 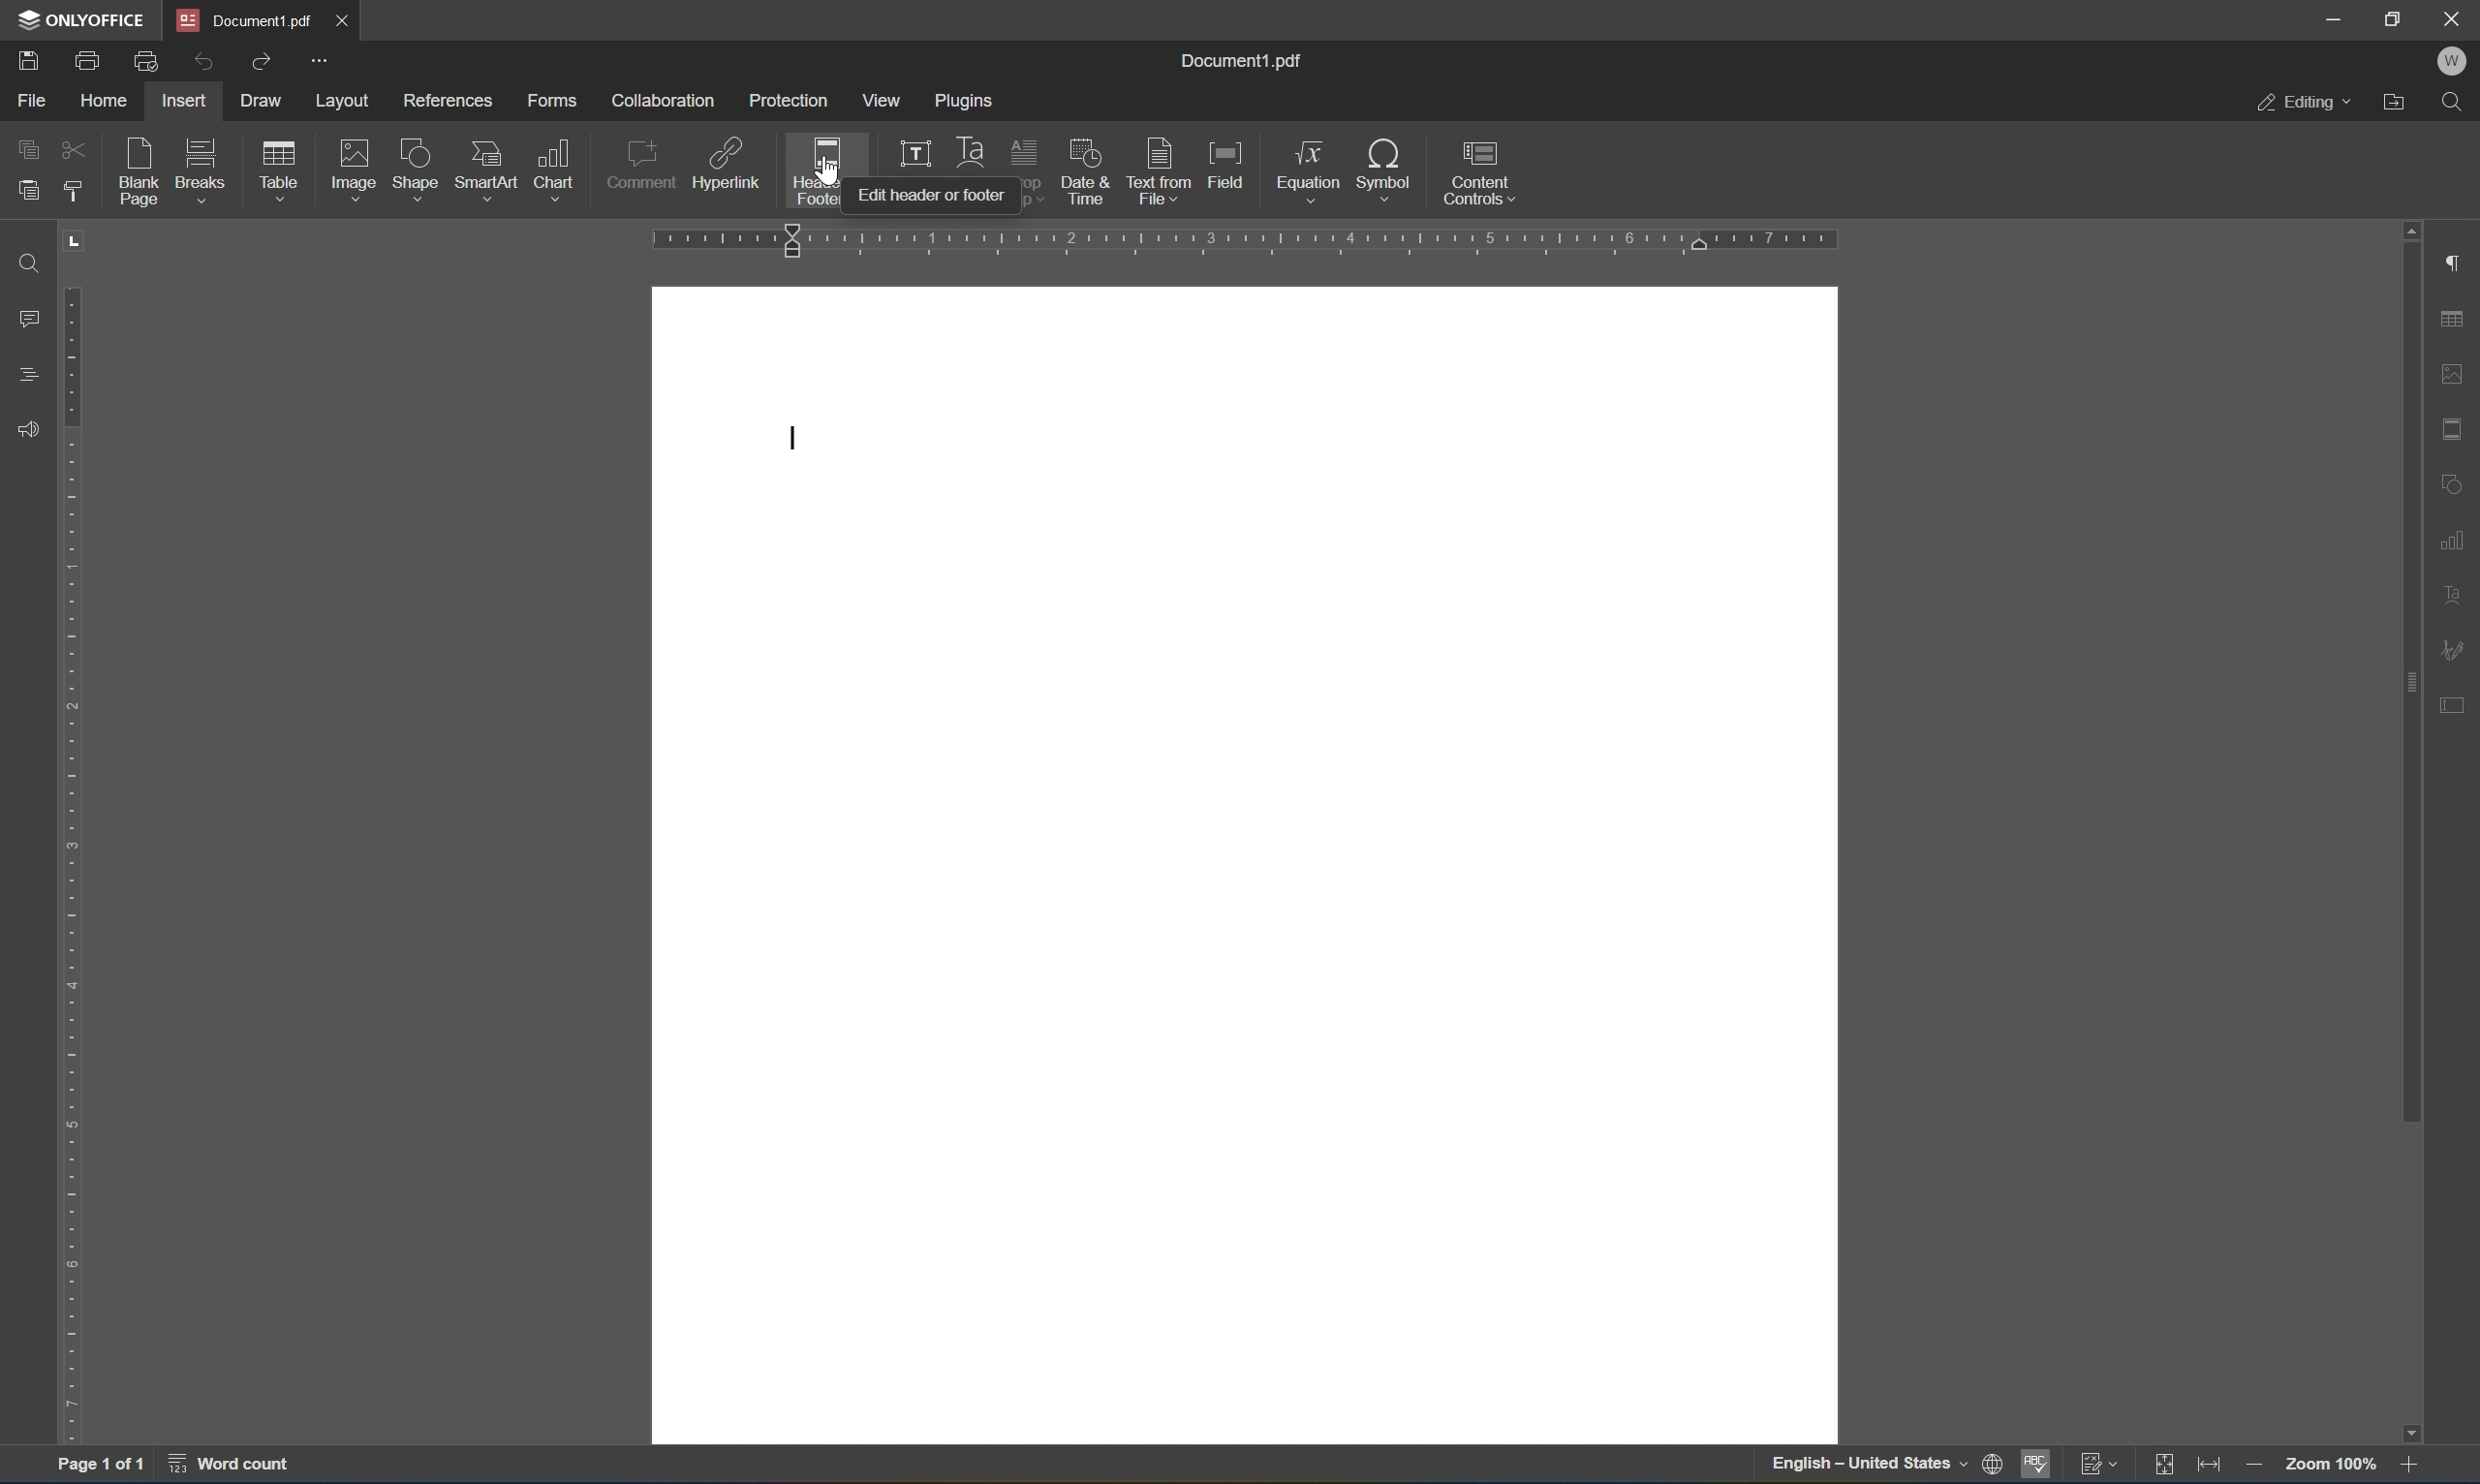 What do you see at coordinates (1384, 167) in the screenshot?
I see `symbol` at bounding box center [1384, 167].